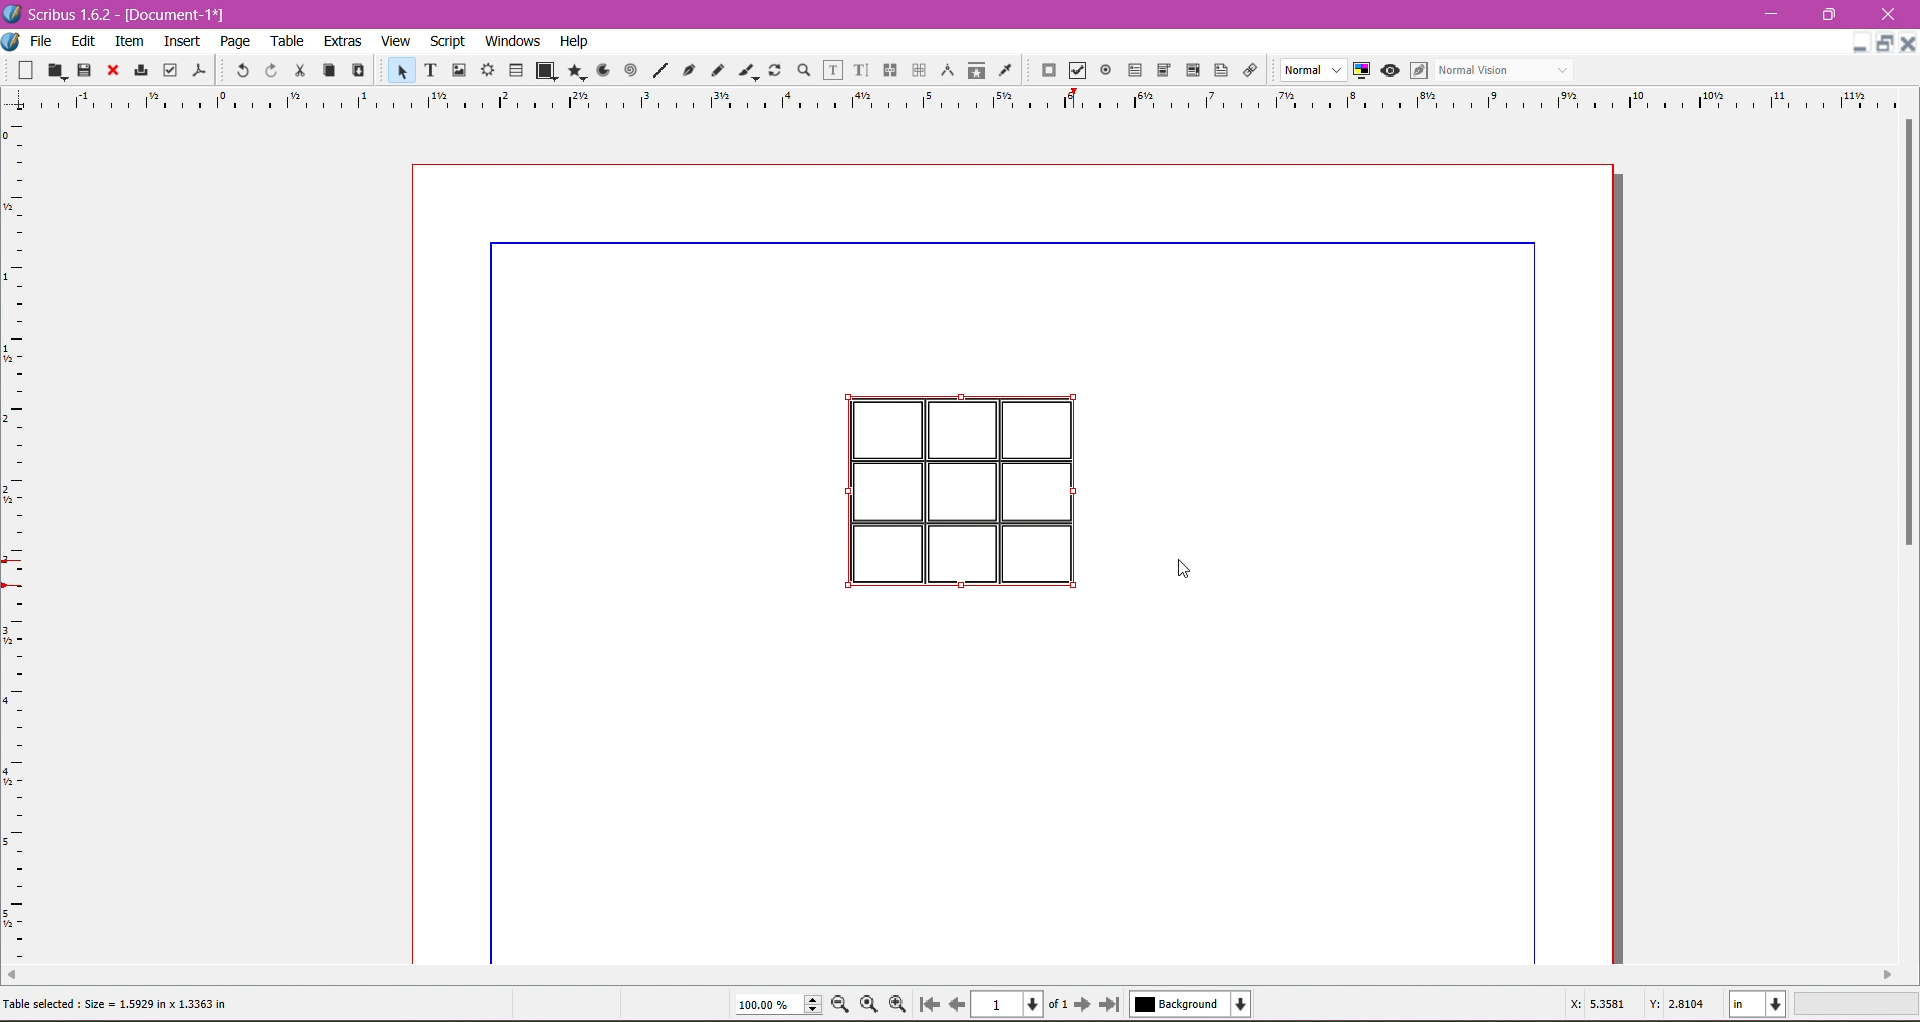 This screenshot has height=1022, width=1920. Describe the element at coordinates (41, 41) in the screenshot. I see `File` at that location.